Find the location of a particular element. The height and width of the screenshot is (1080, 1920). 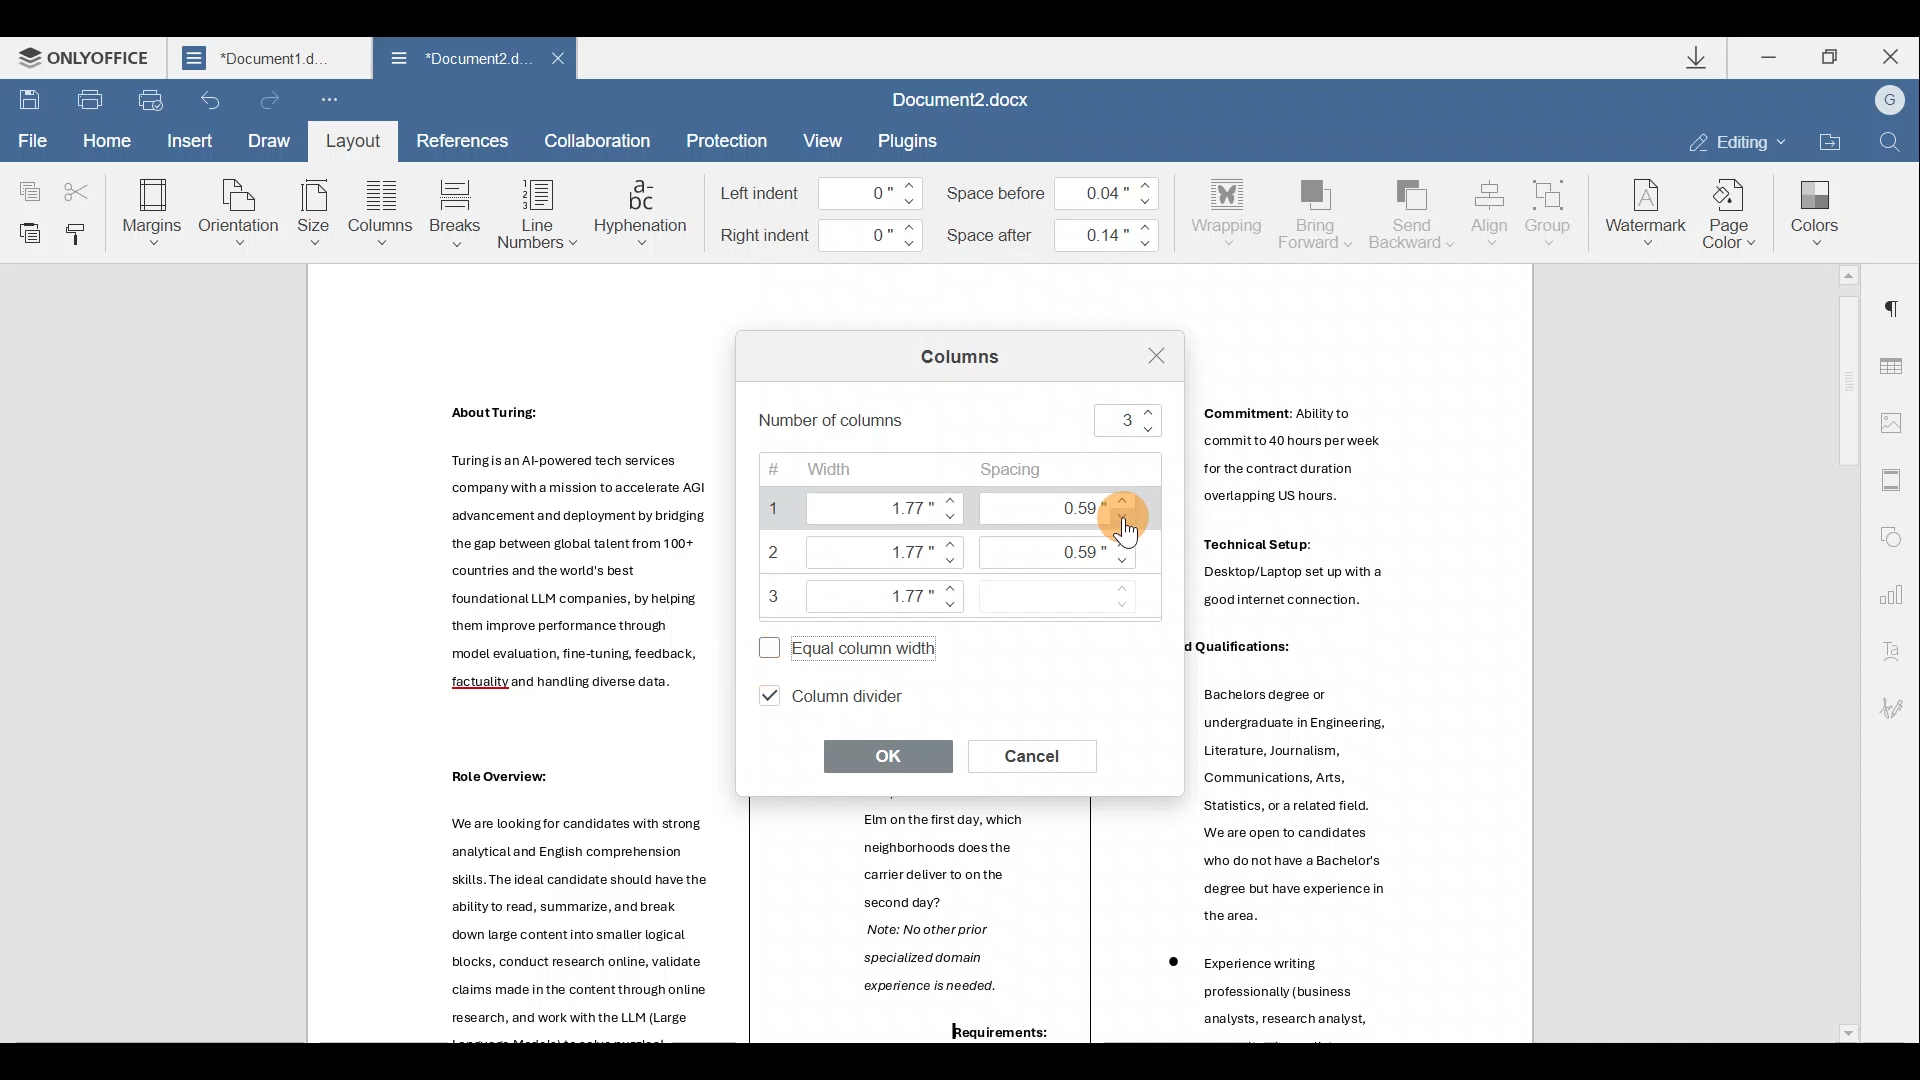

Bring forward is located at coordinates (1316, 211).